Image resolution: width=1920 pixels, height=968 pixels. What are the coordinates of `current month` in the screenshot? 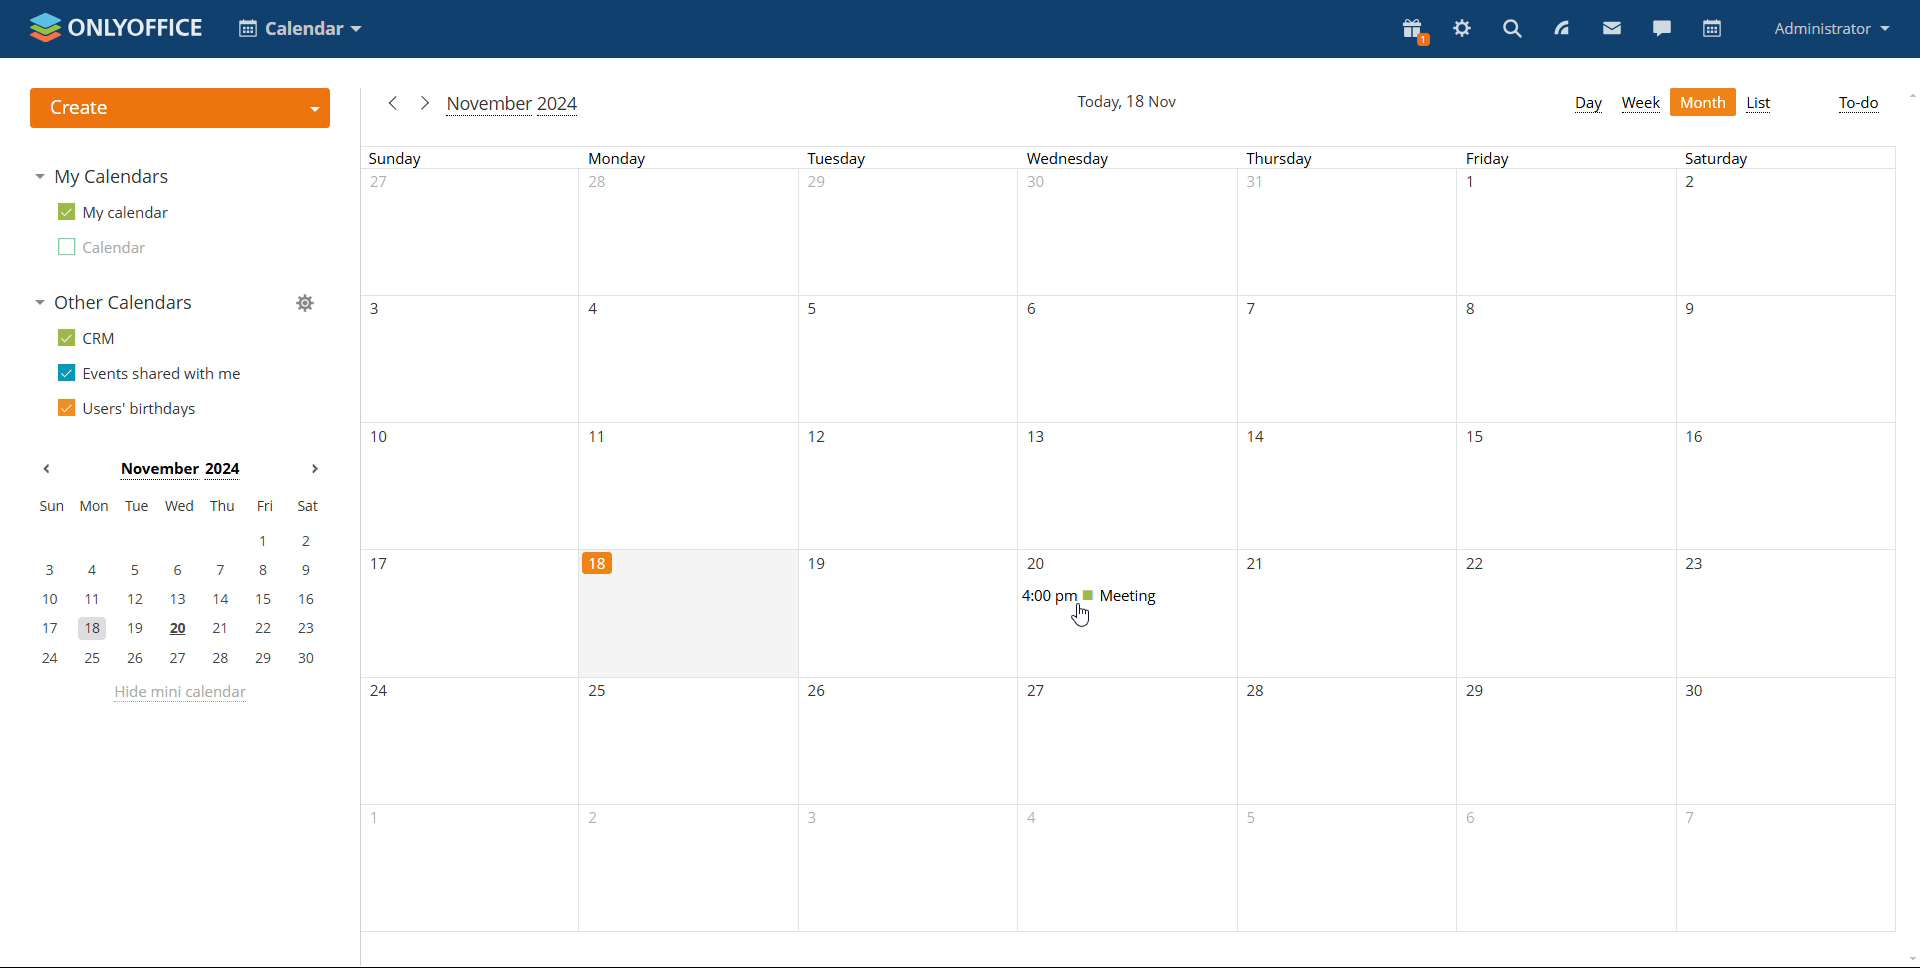 It's located at (514, 107).